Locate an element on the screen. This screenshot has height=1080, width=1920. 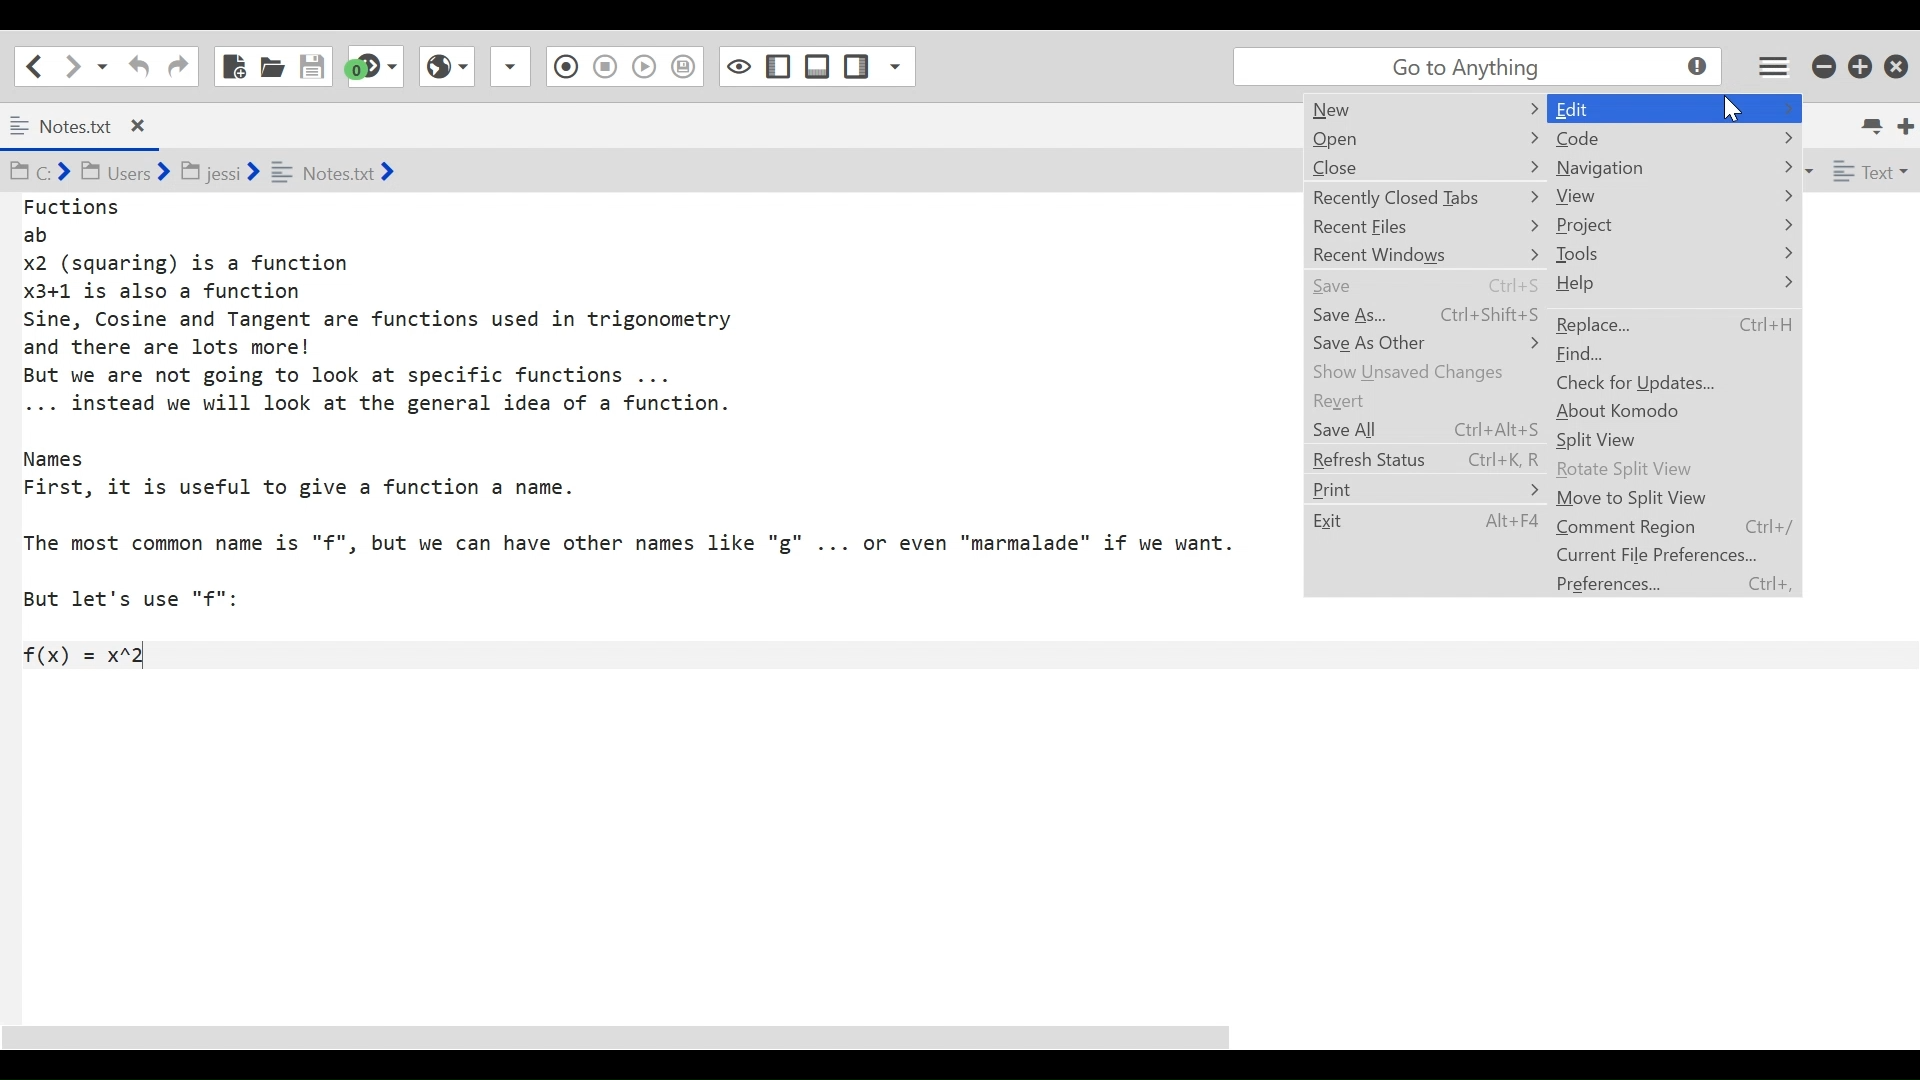
Play Last Macro is located at coordinates (446, 64).